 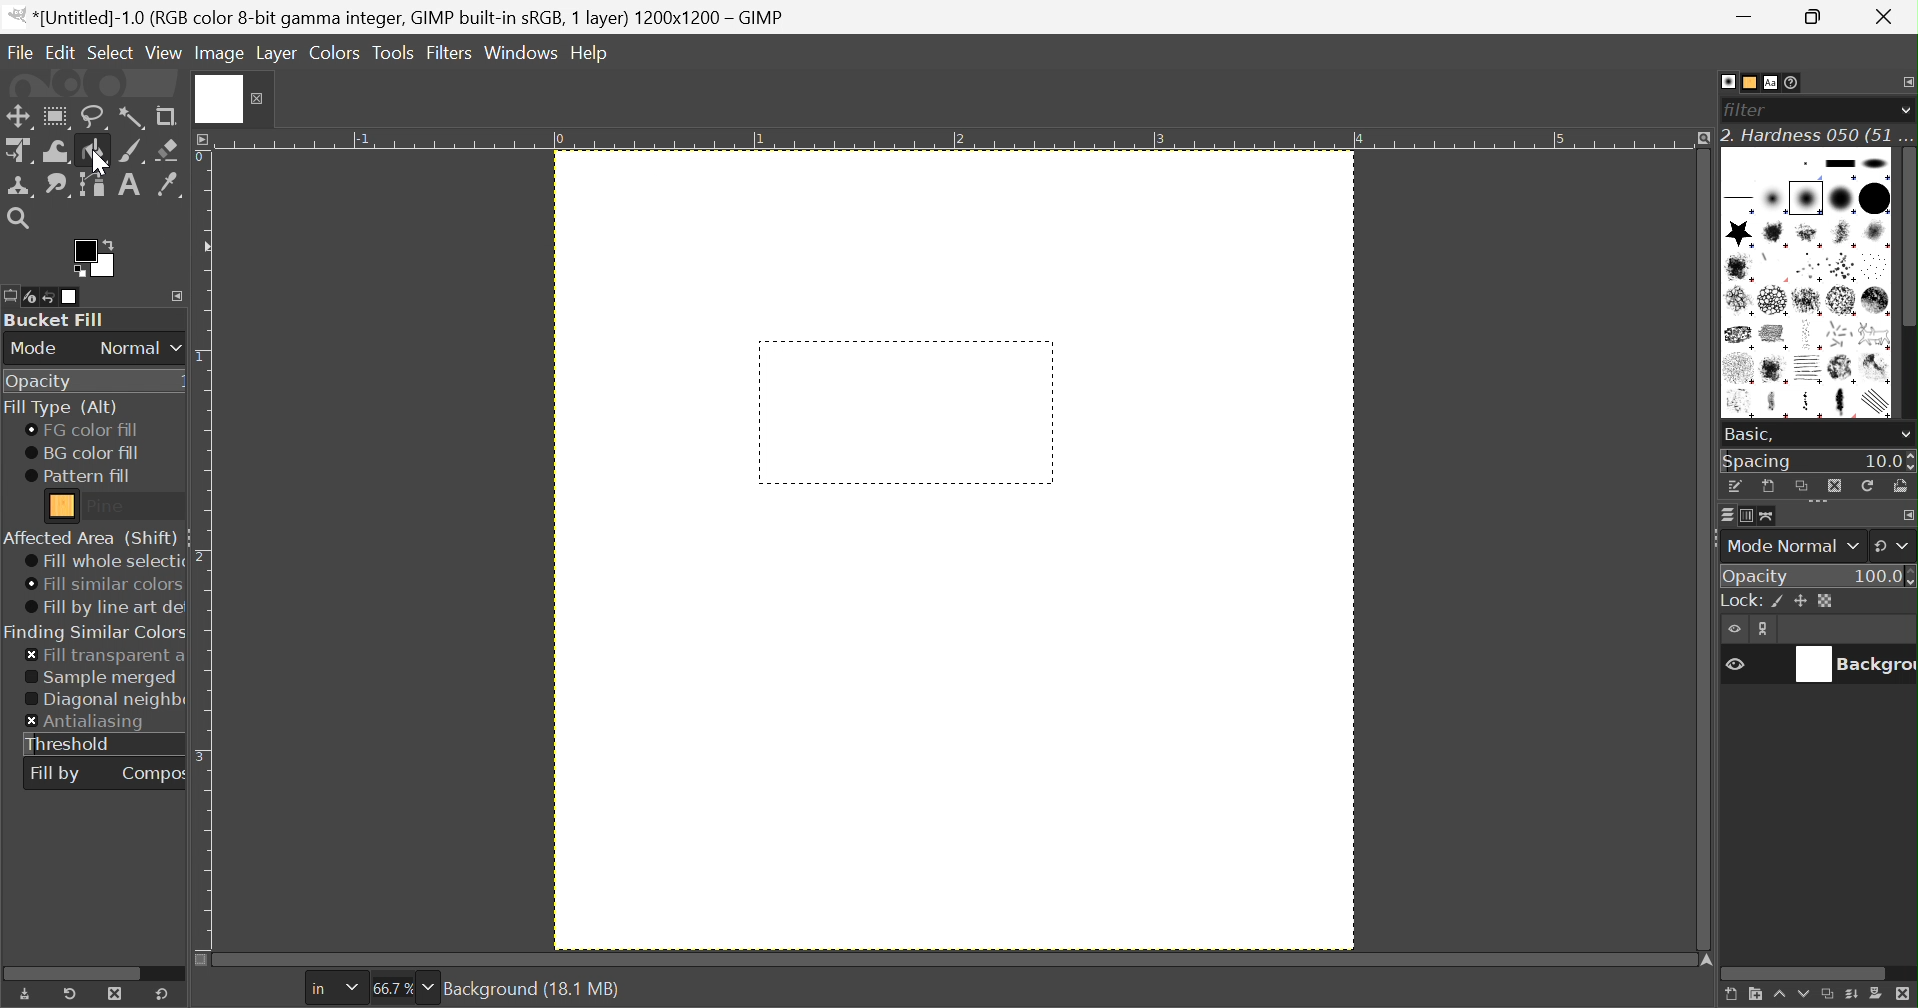 What do you see at coordinates (1819, 17) in the screenshot?
I see `Restore Down` at bounding box center [1819, 17].